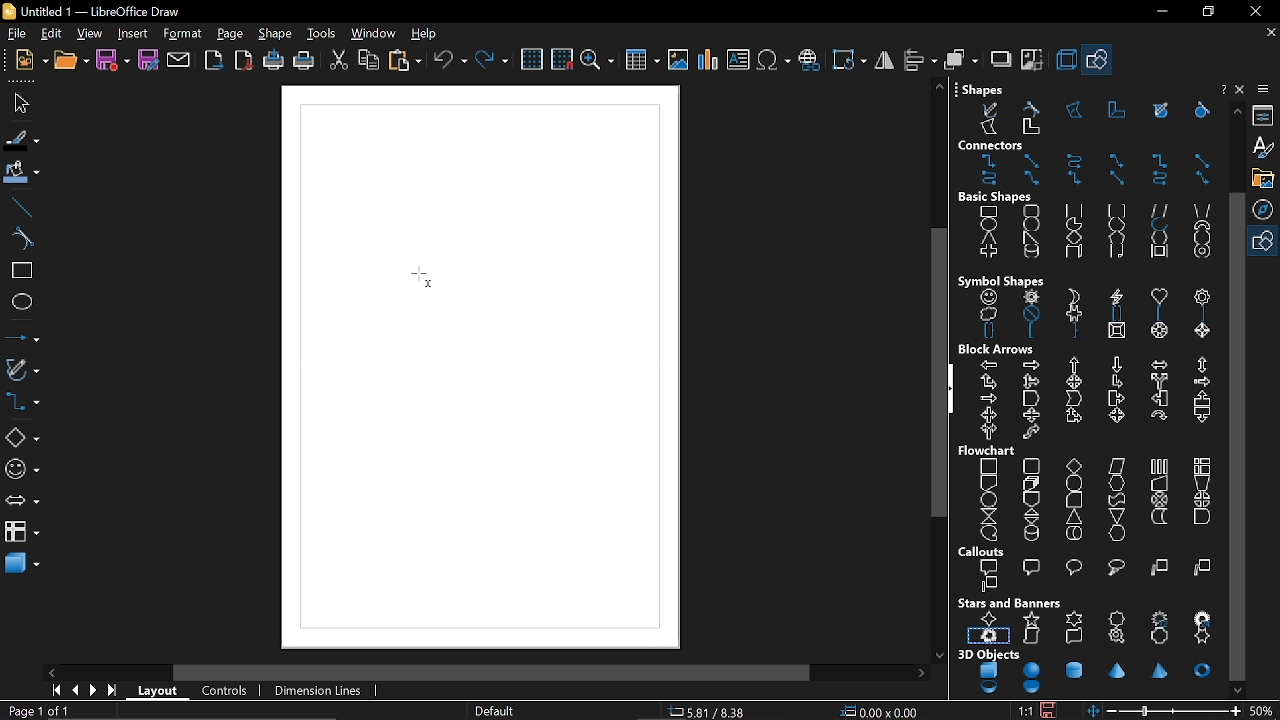 This screenshot has height=720, width=1280. Describe the element at coordinates (368, 60) in the screenshot. I see `copy` at that location.